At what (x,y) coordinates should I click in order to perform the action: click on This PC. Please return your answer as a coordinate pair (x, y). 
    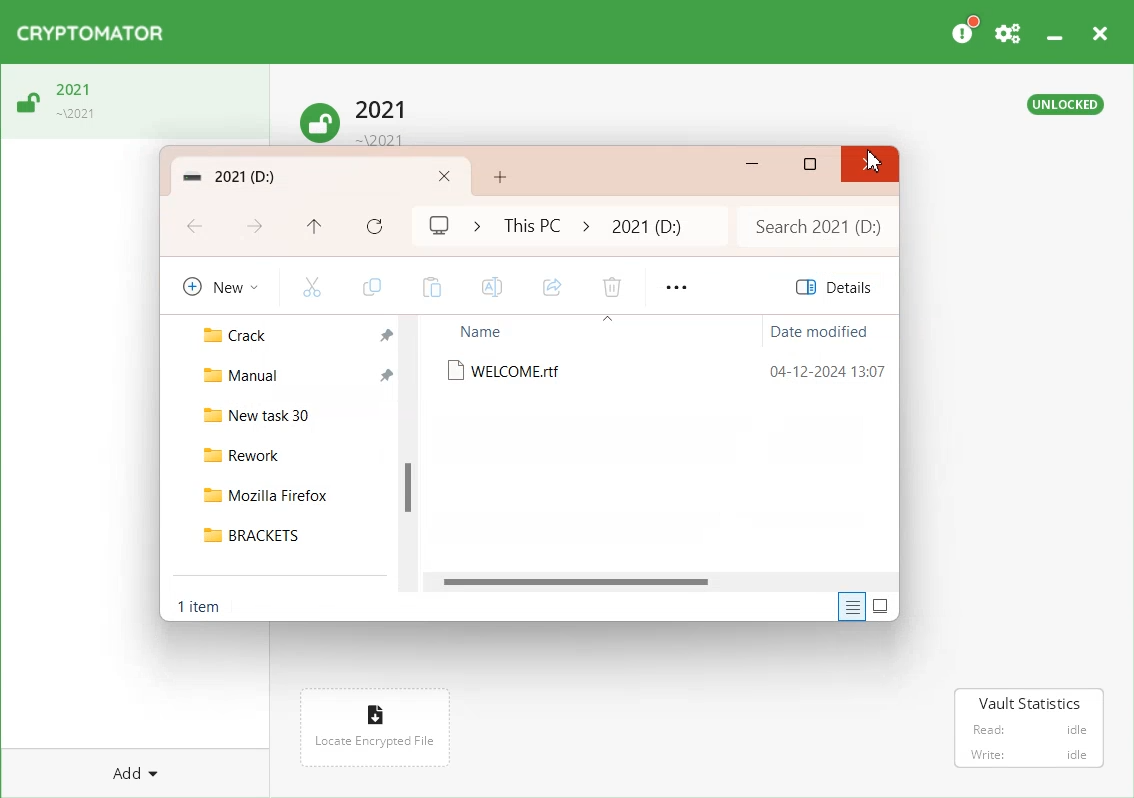
    Looking at the image, I should click on (532, 224).